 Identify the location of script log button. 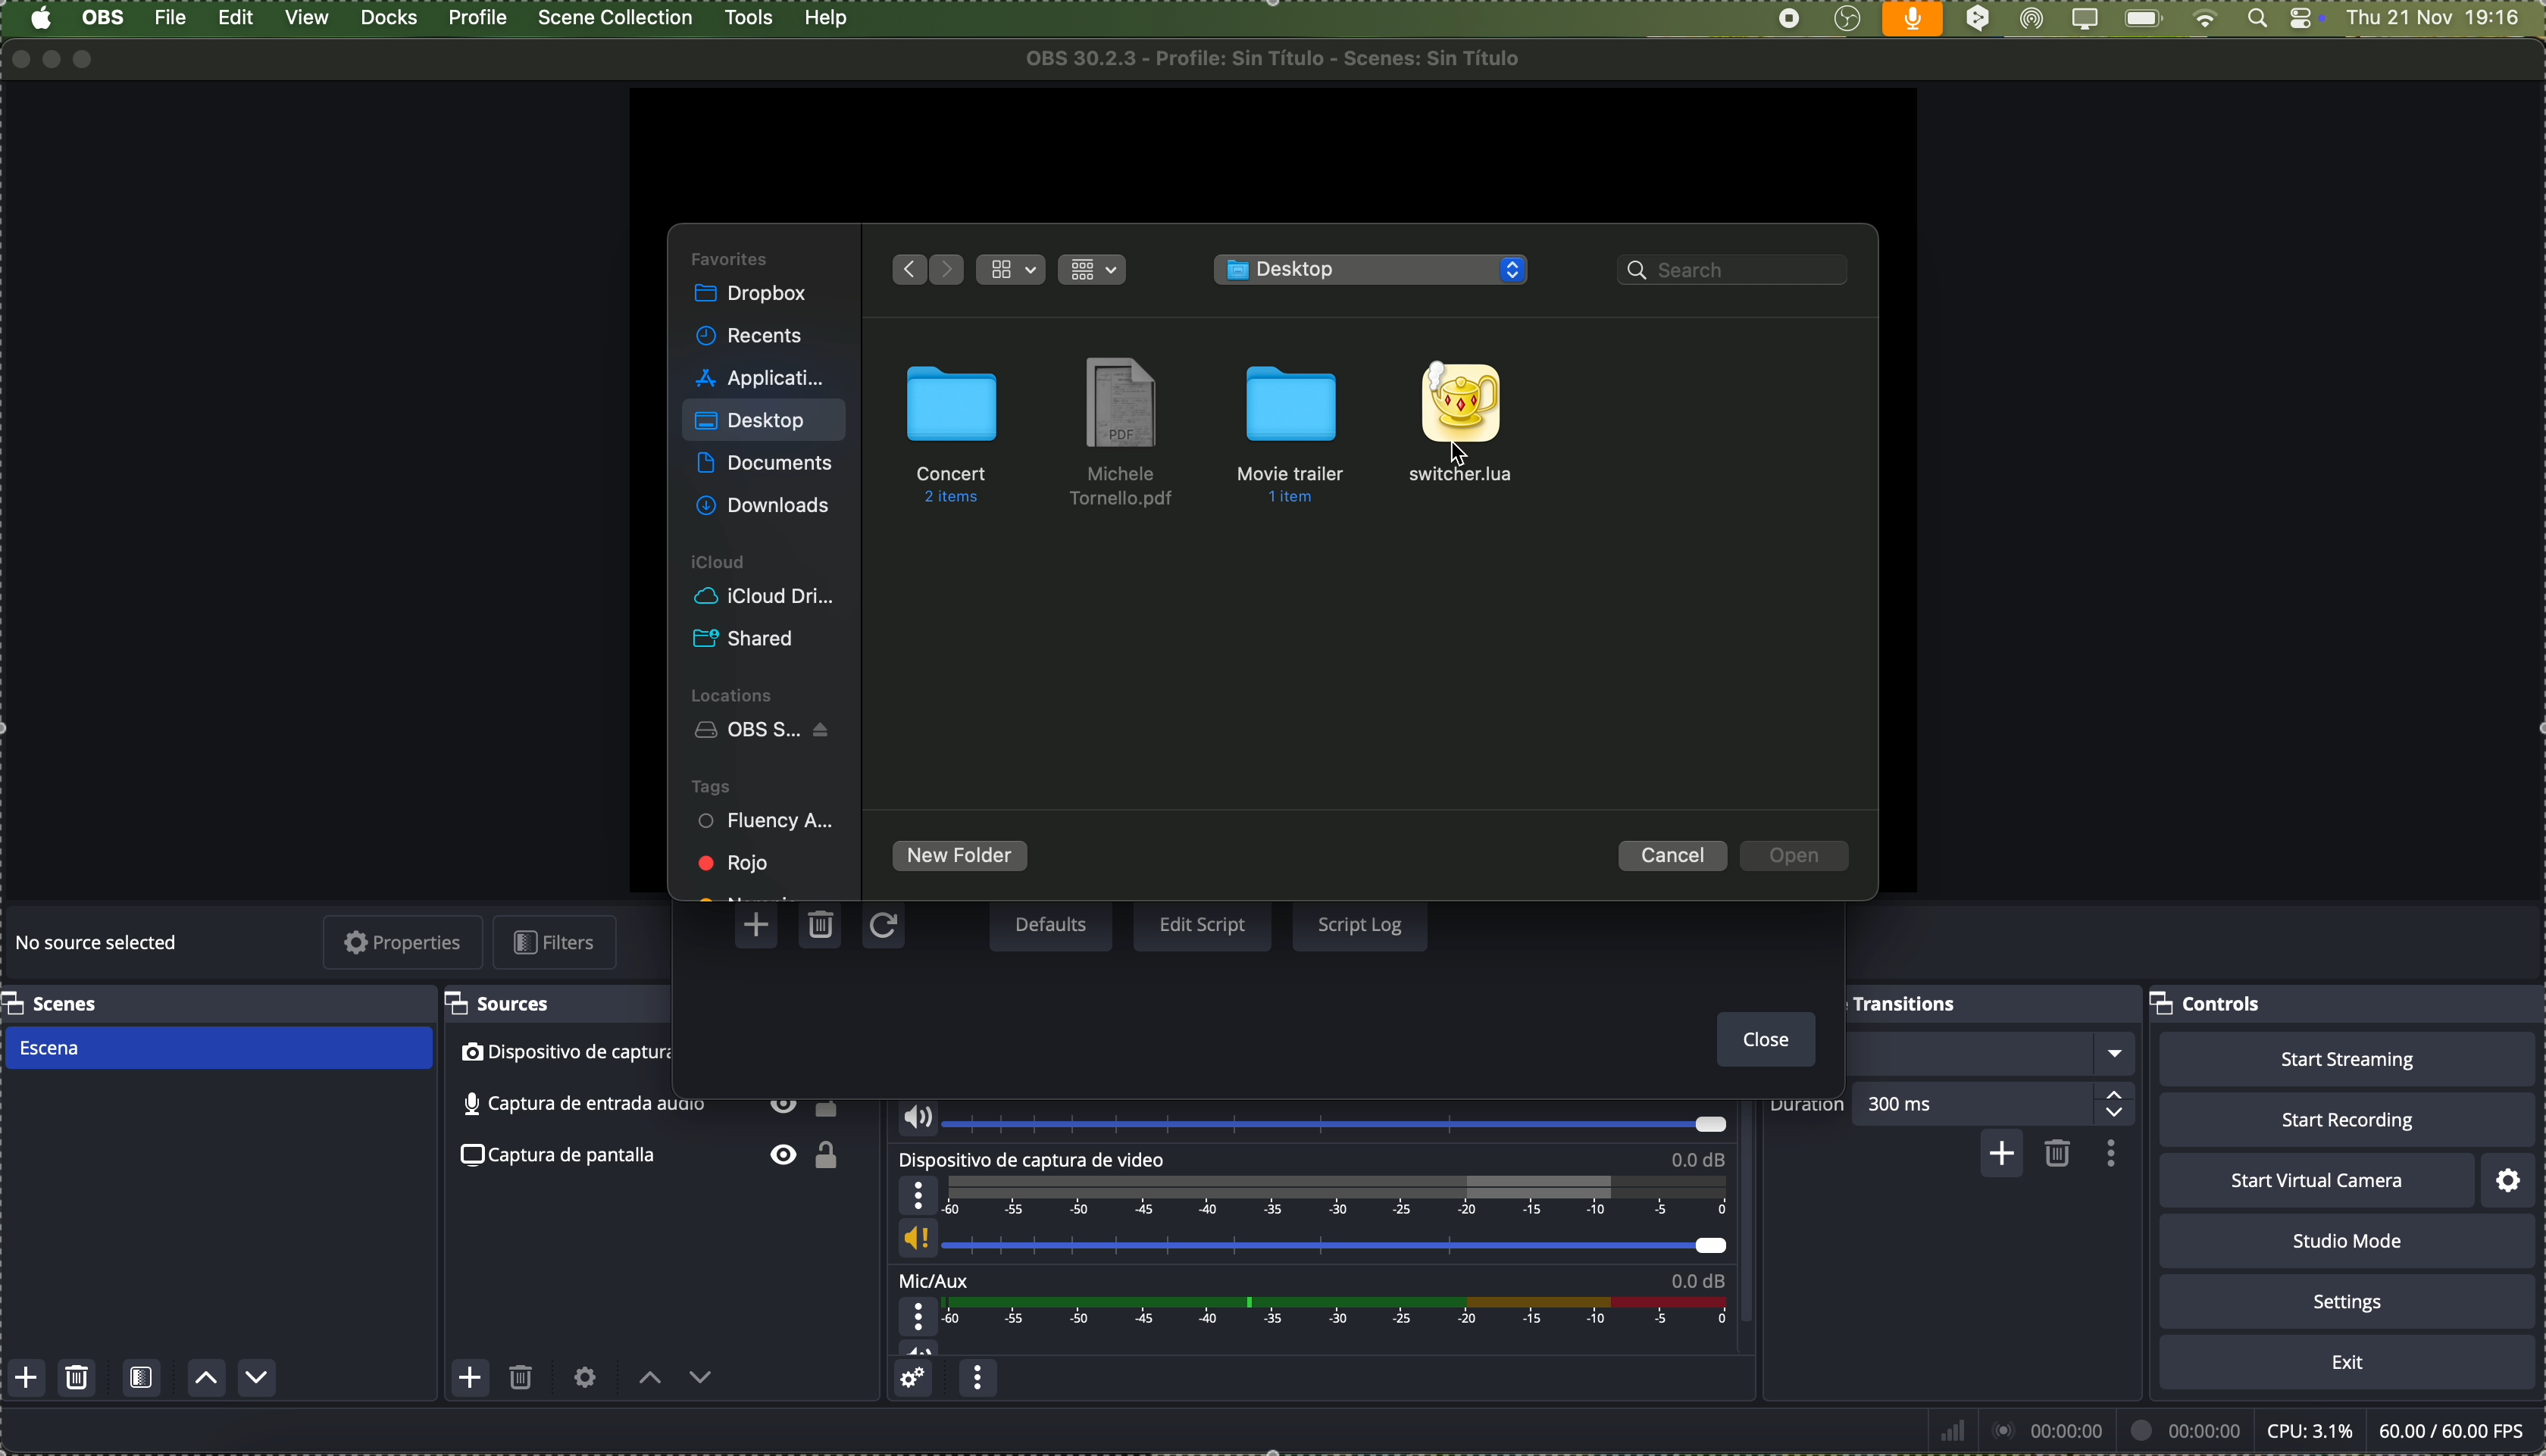
(1359, 923).